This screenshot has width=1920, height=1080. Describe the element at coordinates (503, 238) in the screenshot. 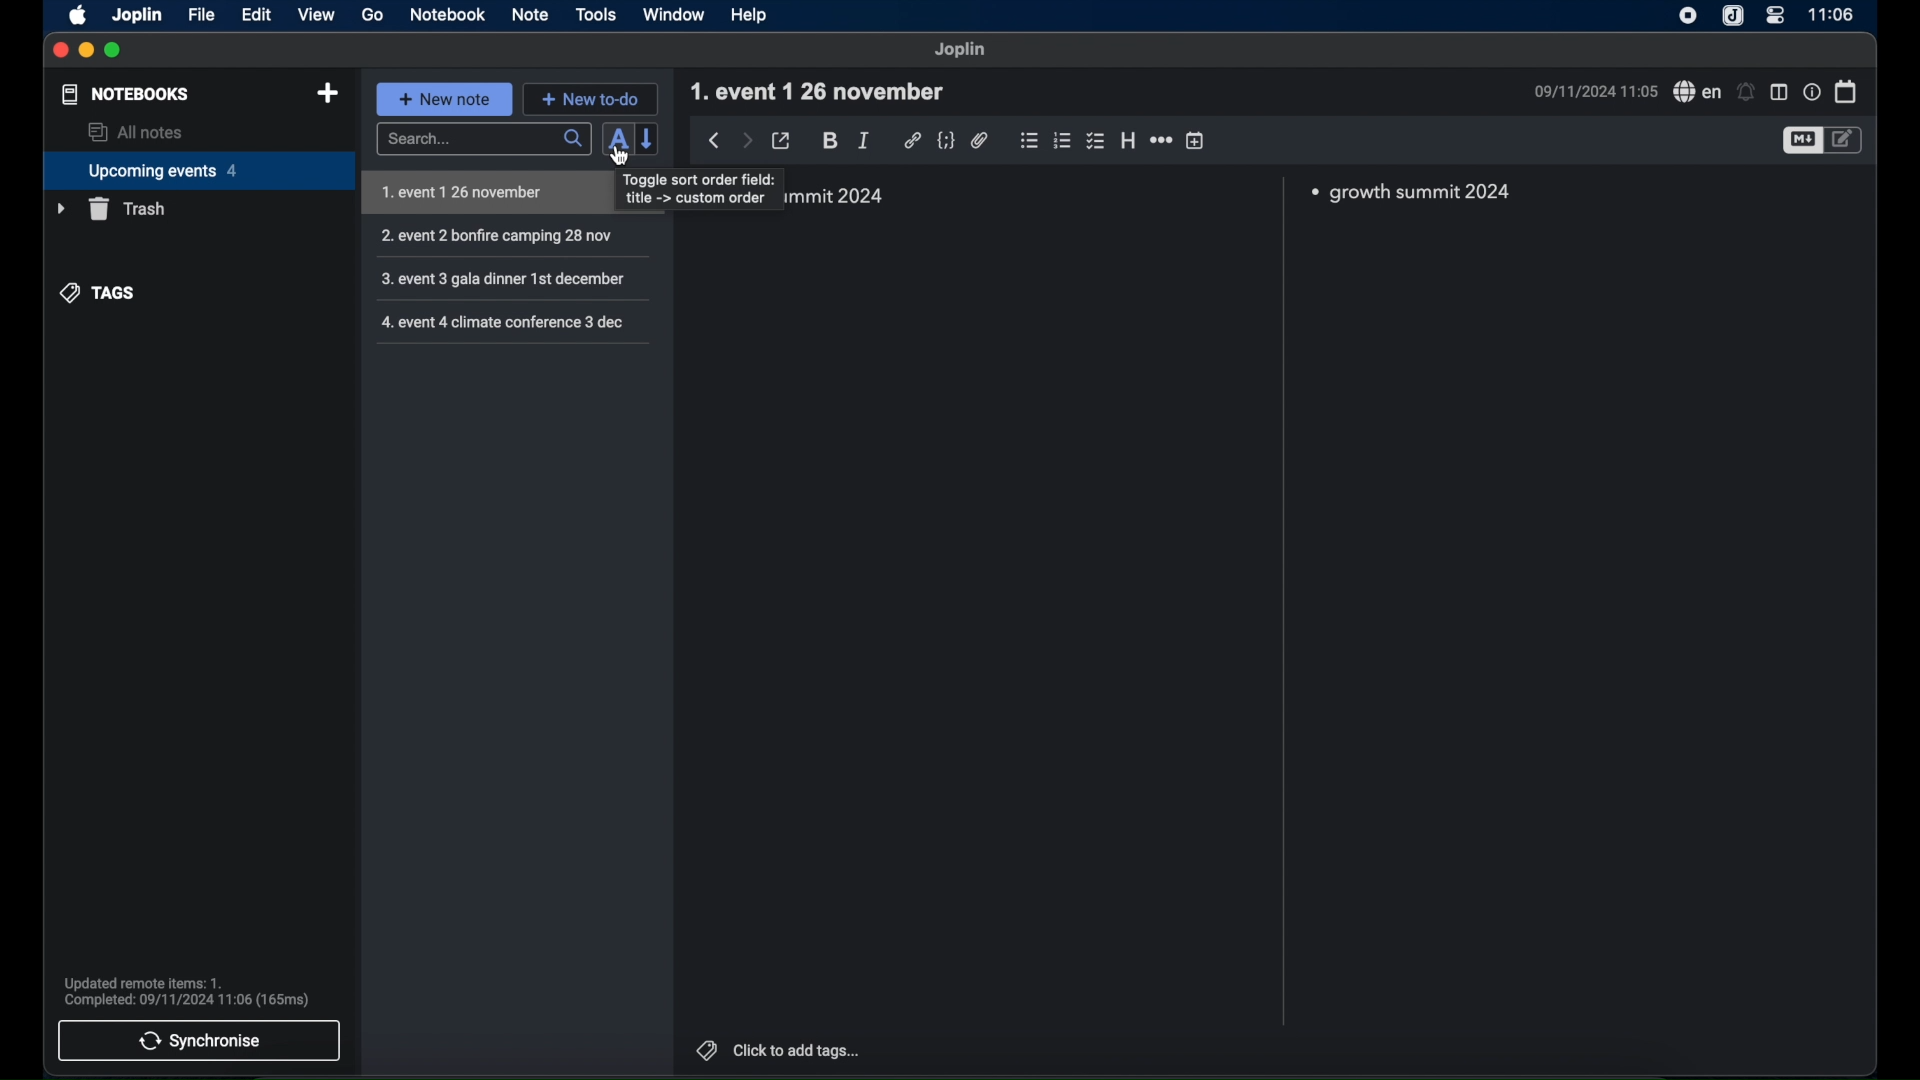

I see `2. event 2 bonfire camping 28 nov` at that location.